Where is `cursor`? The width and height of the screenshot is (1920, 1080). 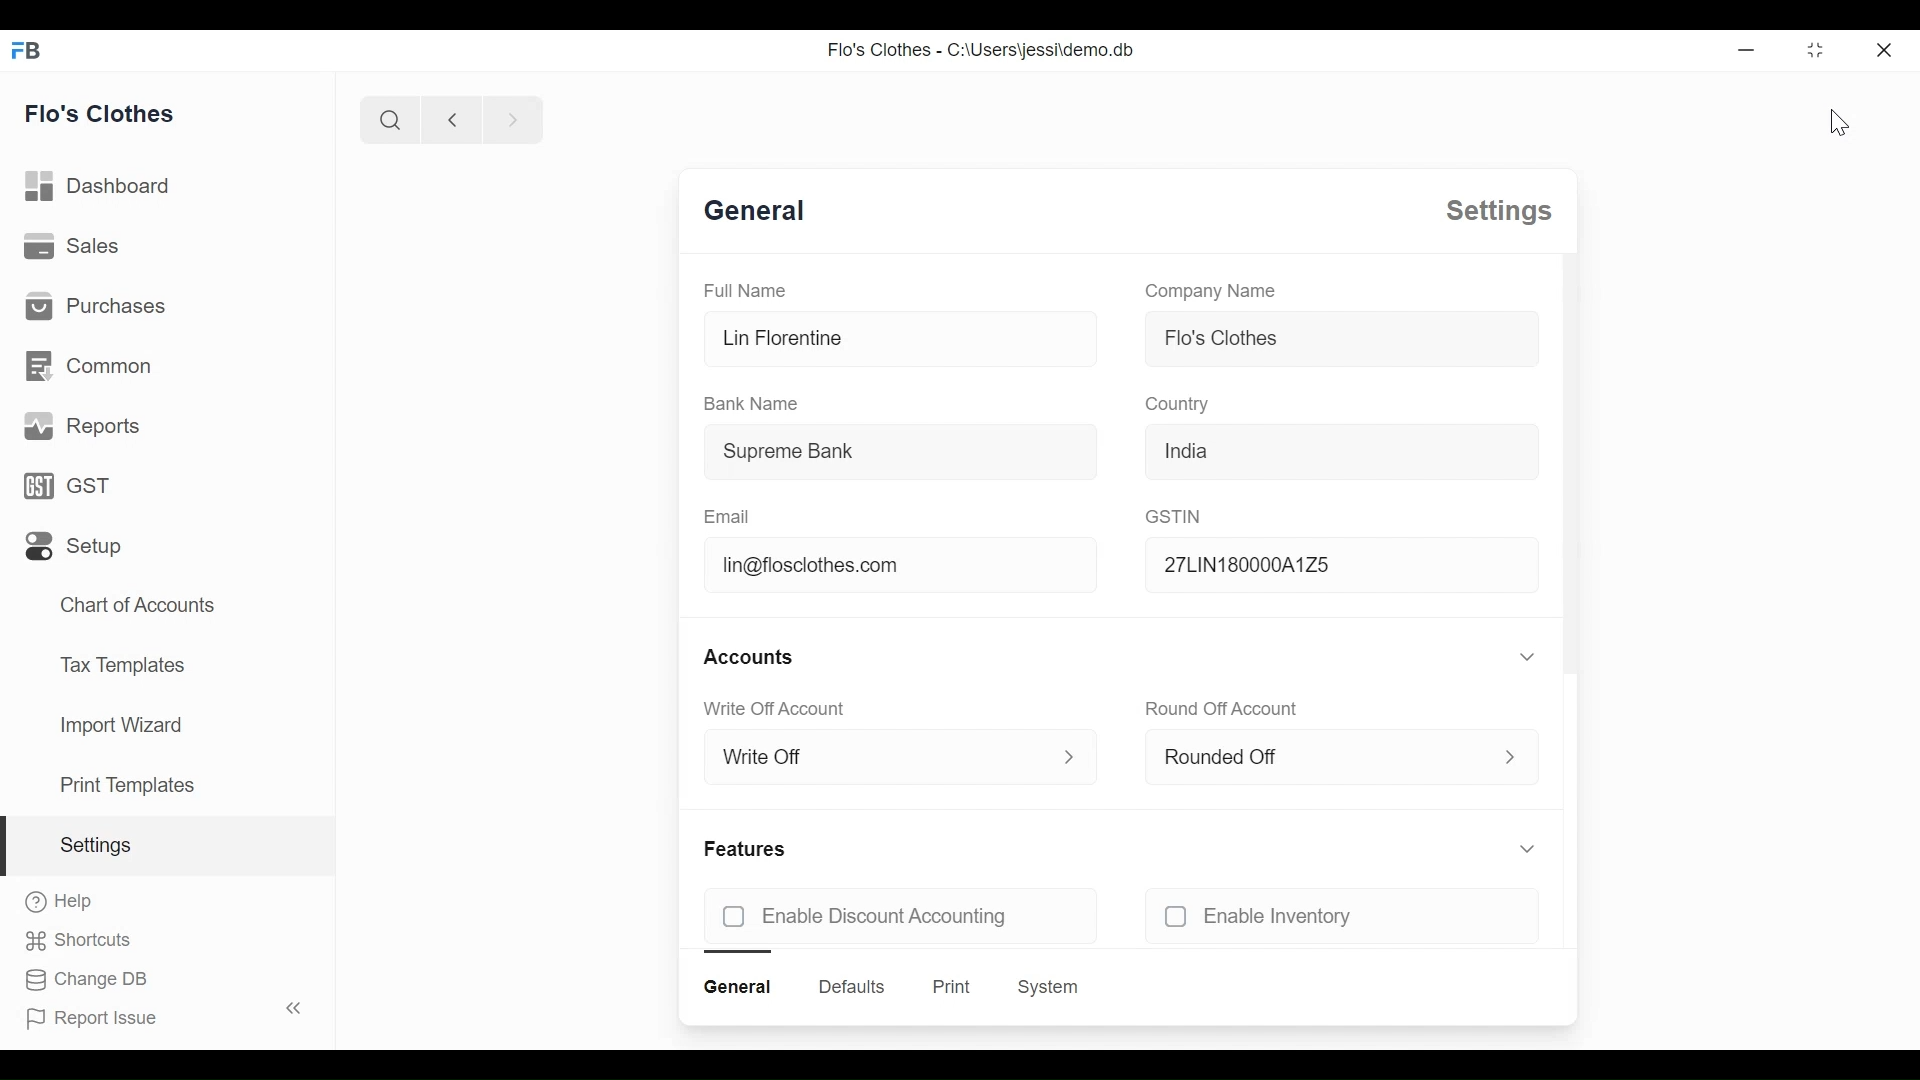 cursor is located at coordinates (1833, 124).